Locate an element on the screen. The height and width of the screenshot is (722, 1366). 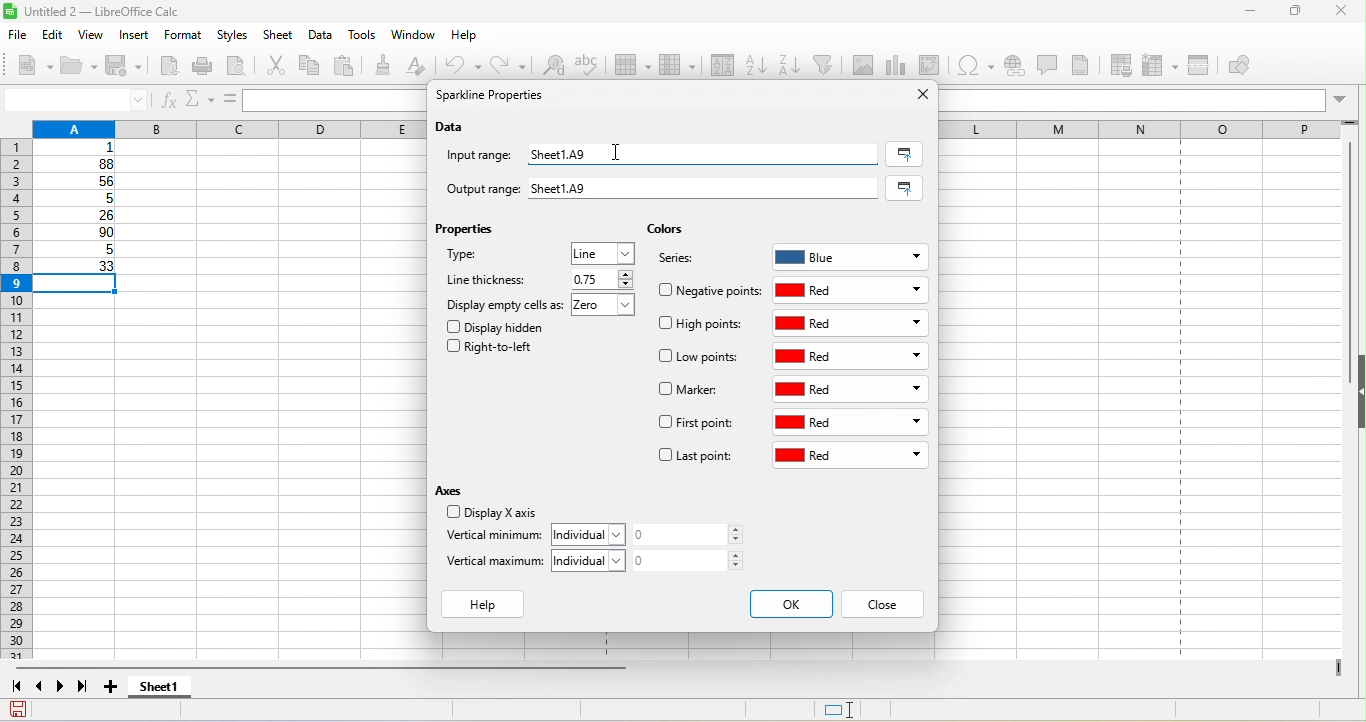
scroll to previous sheet is located at coordinates (41, 689).